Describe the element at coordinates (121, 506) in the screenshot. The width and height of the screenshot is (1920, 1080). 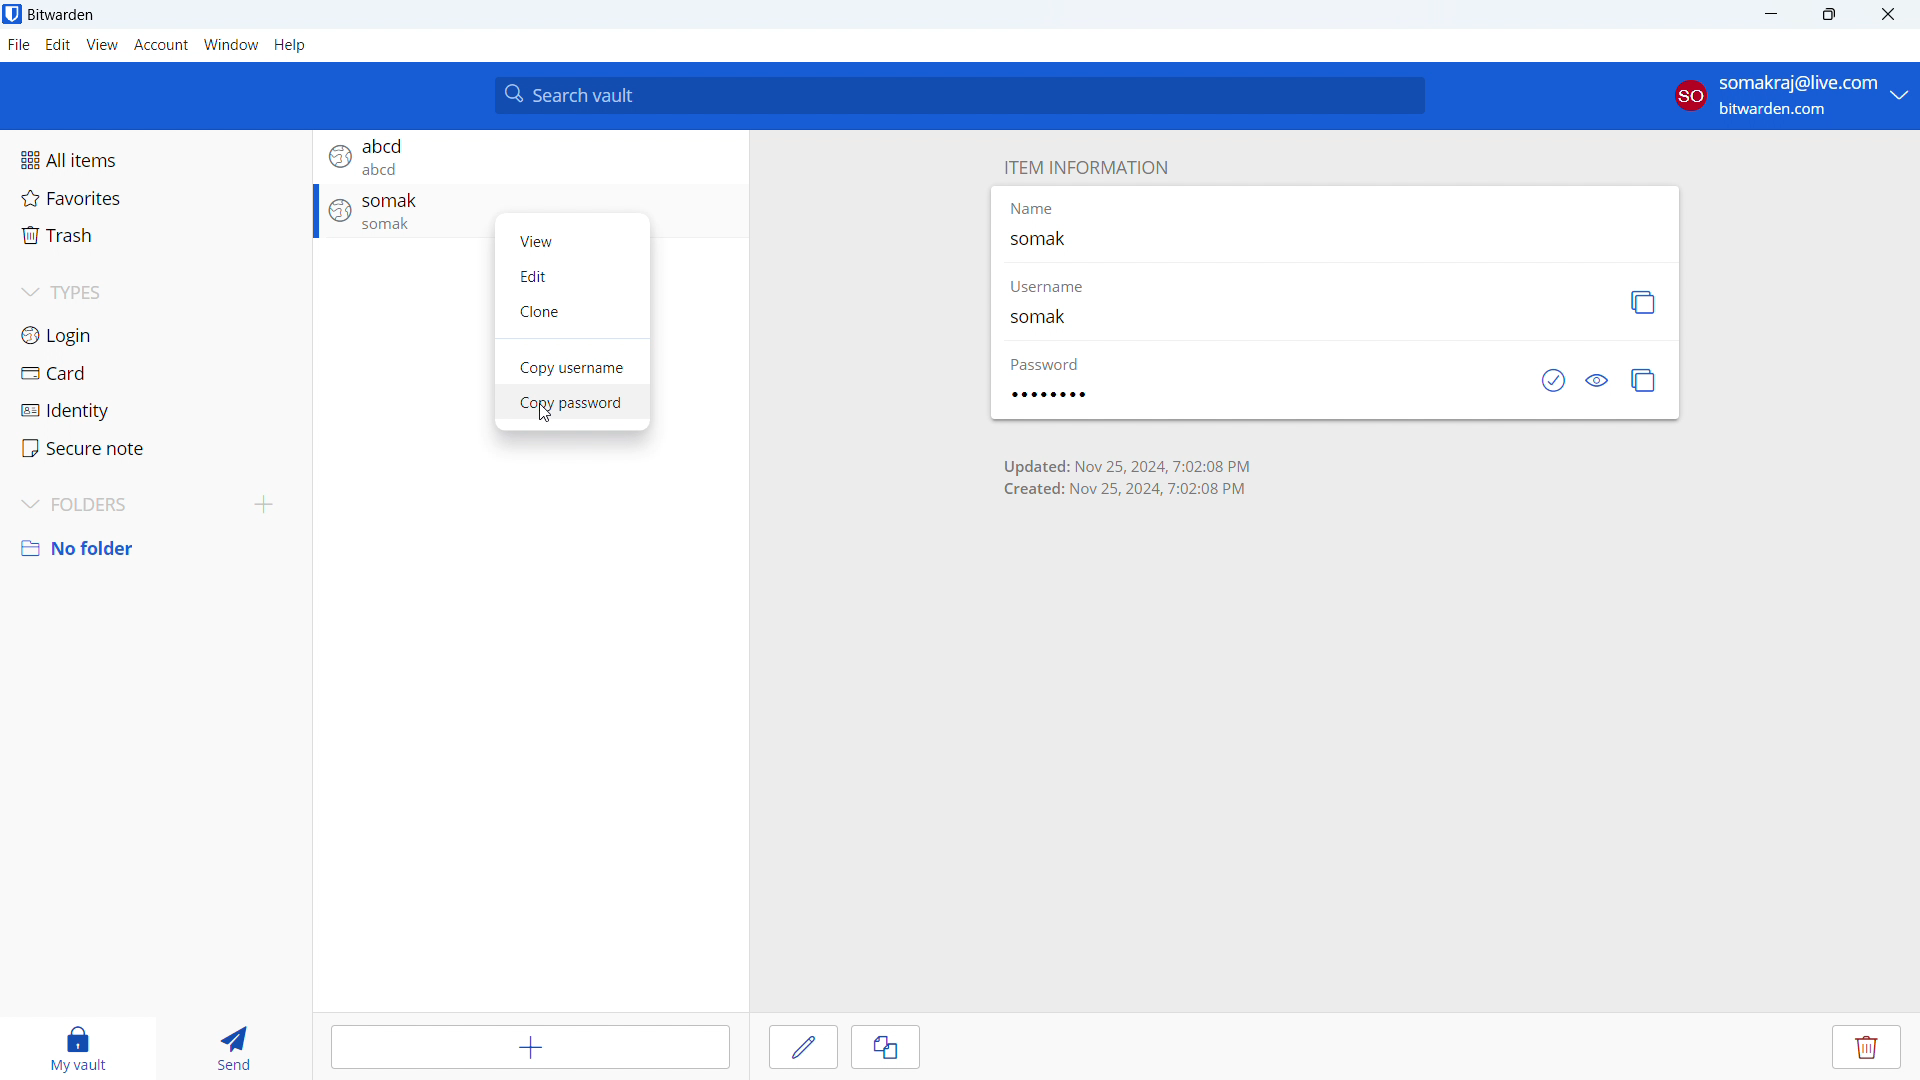
I see `folders` at that location.